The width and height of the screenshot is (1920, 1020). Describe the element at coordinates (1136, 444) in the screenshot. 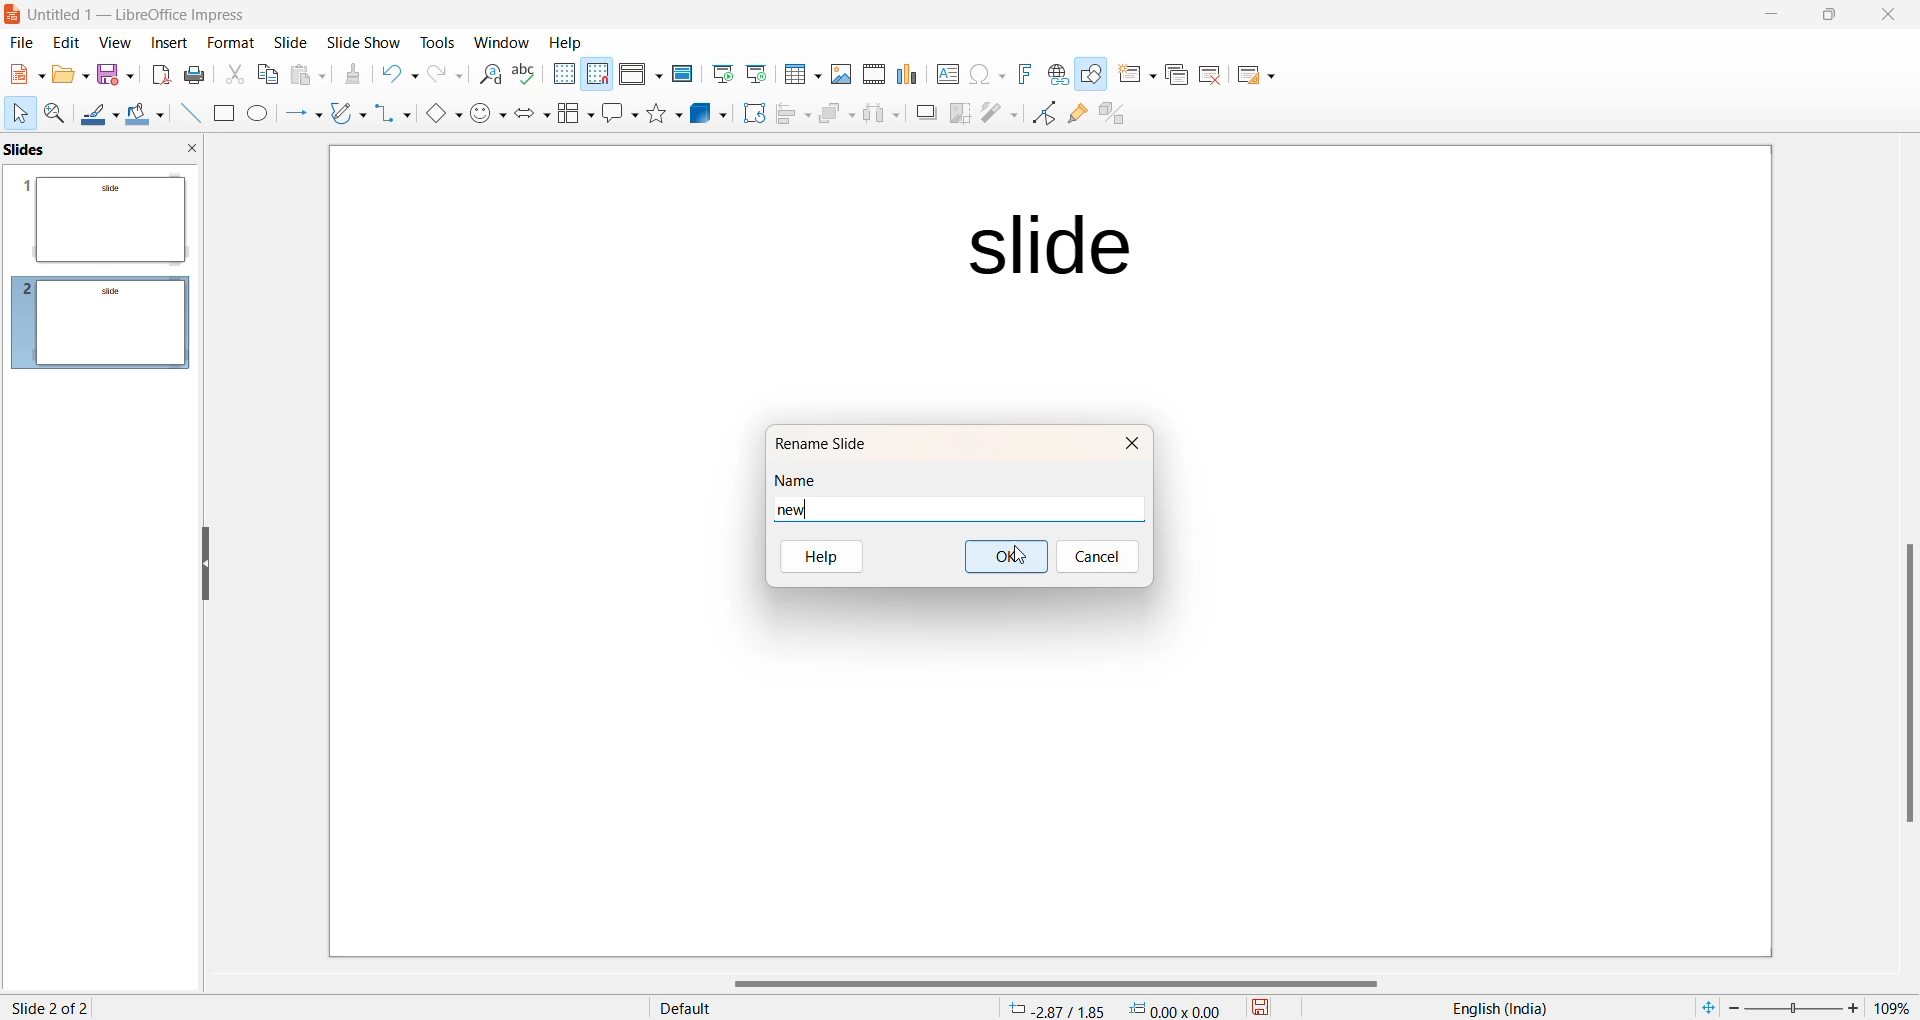

I see `close` at that location.